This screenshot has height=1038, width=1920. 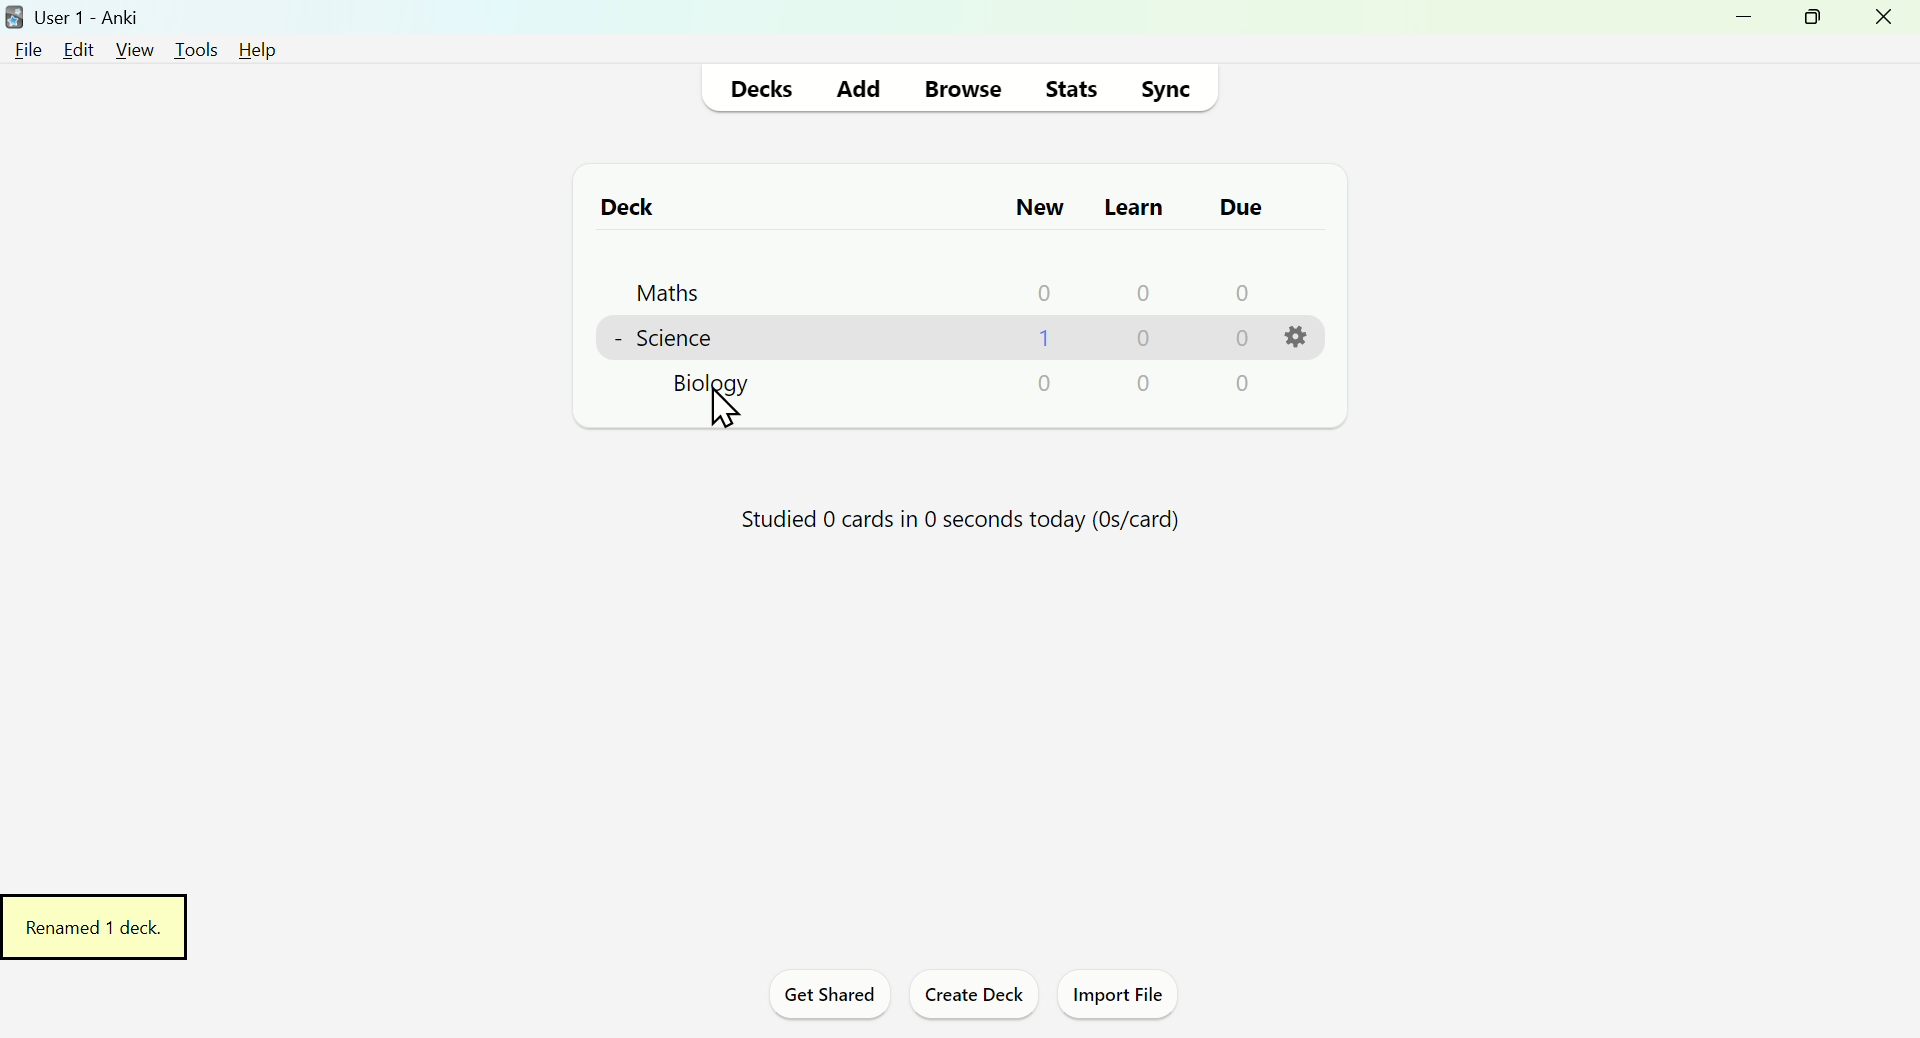 What do you see at coordinates (766, 87) in the screenshot?
I see `Decks` at bounding box center [766, 87].